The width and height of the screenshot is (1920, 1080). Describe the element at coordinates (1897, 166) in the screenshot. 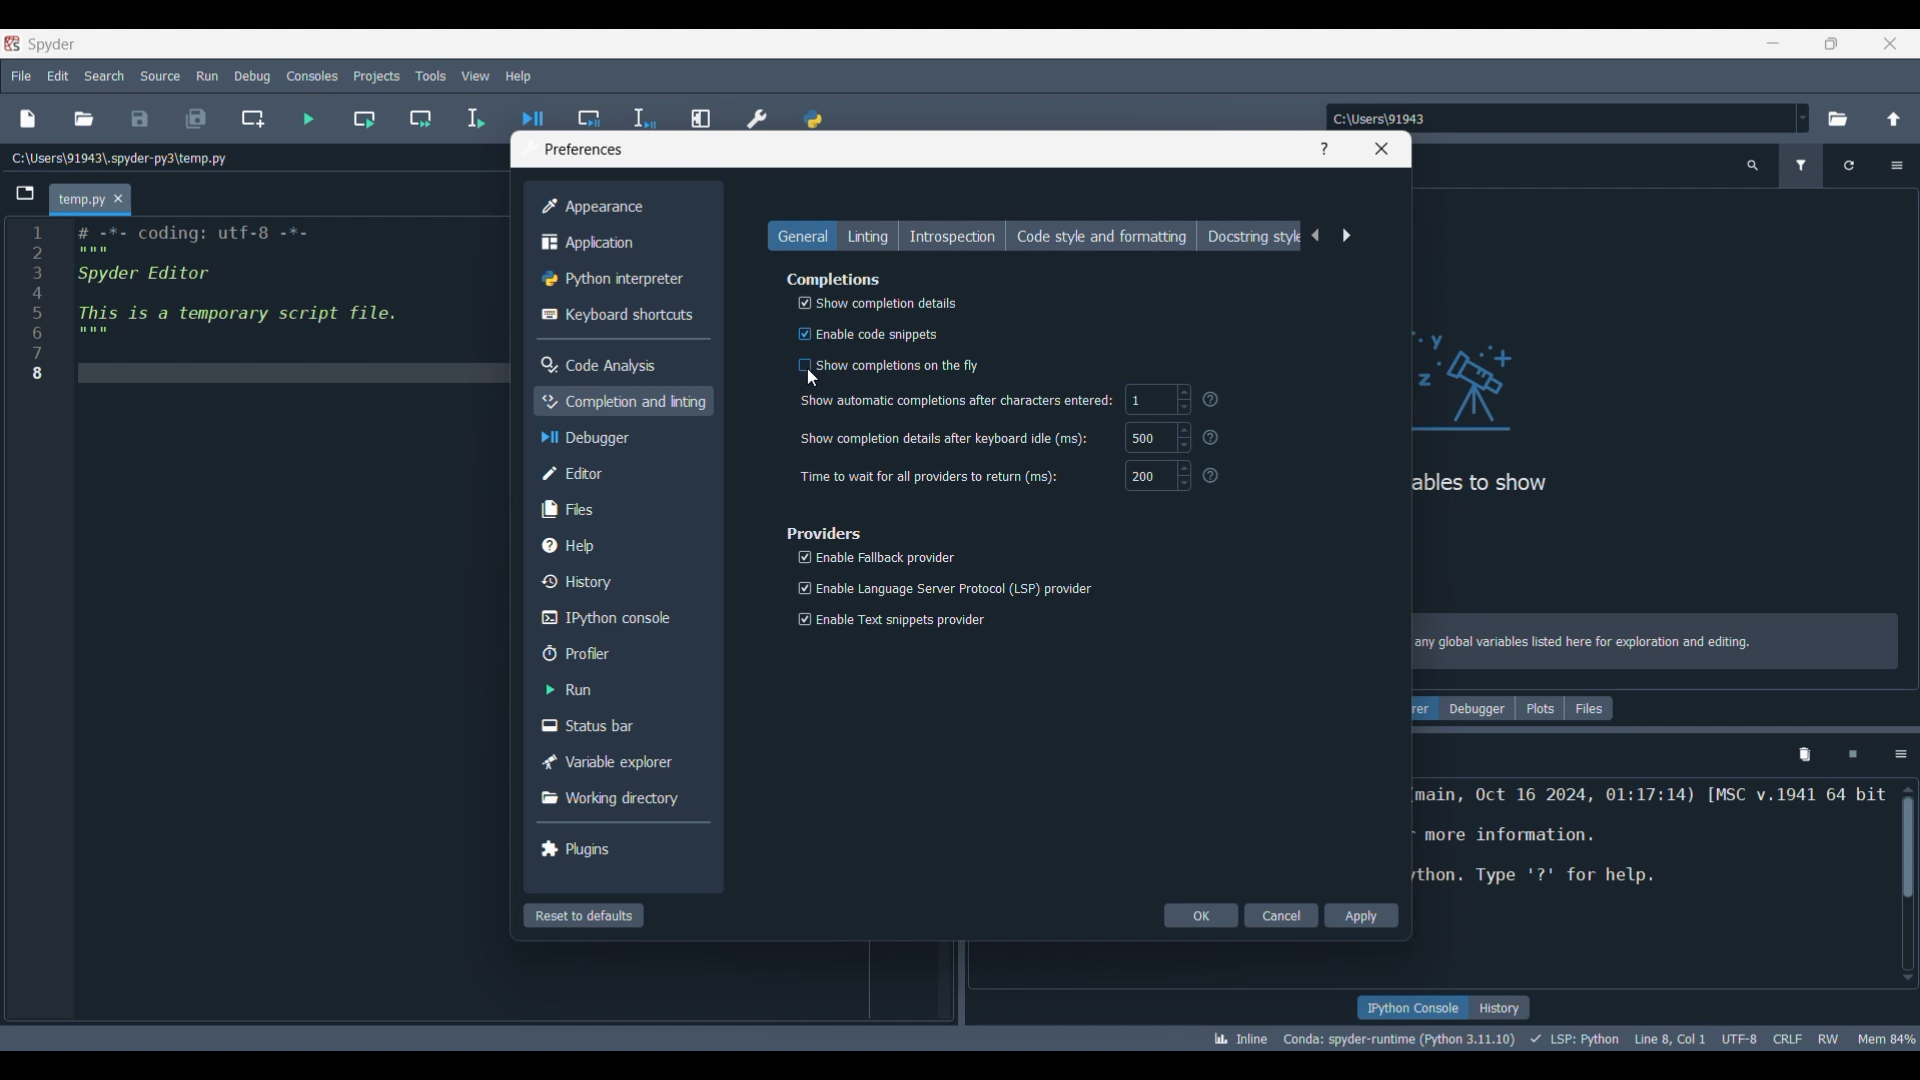

I see `Options` at that location.